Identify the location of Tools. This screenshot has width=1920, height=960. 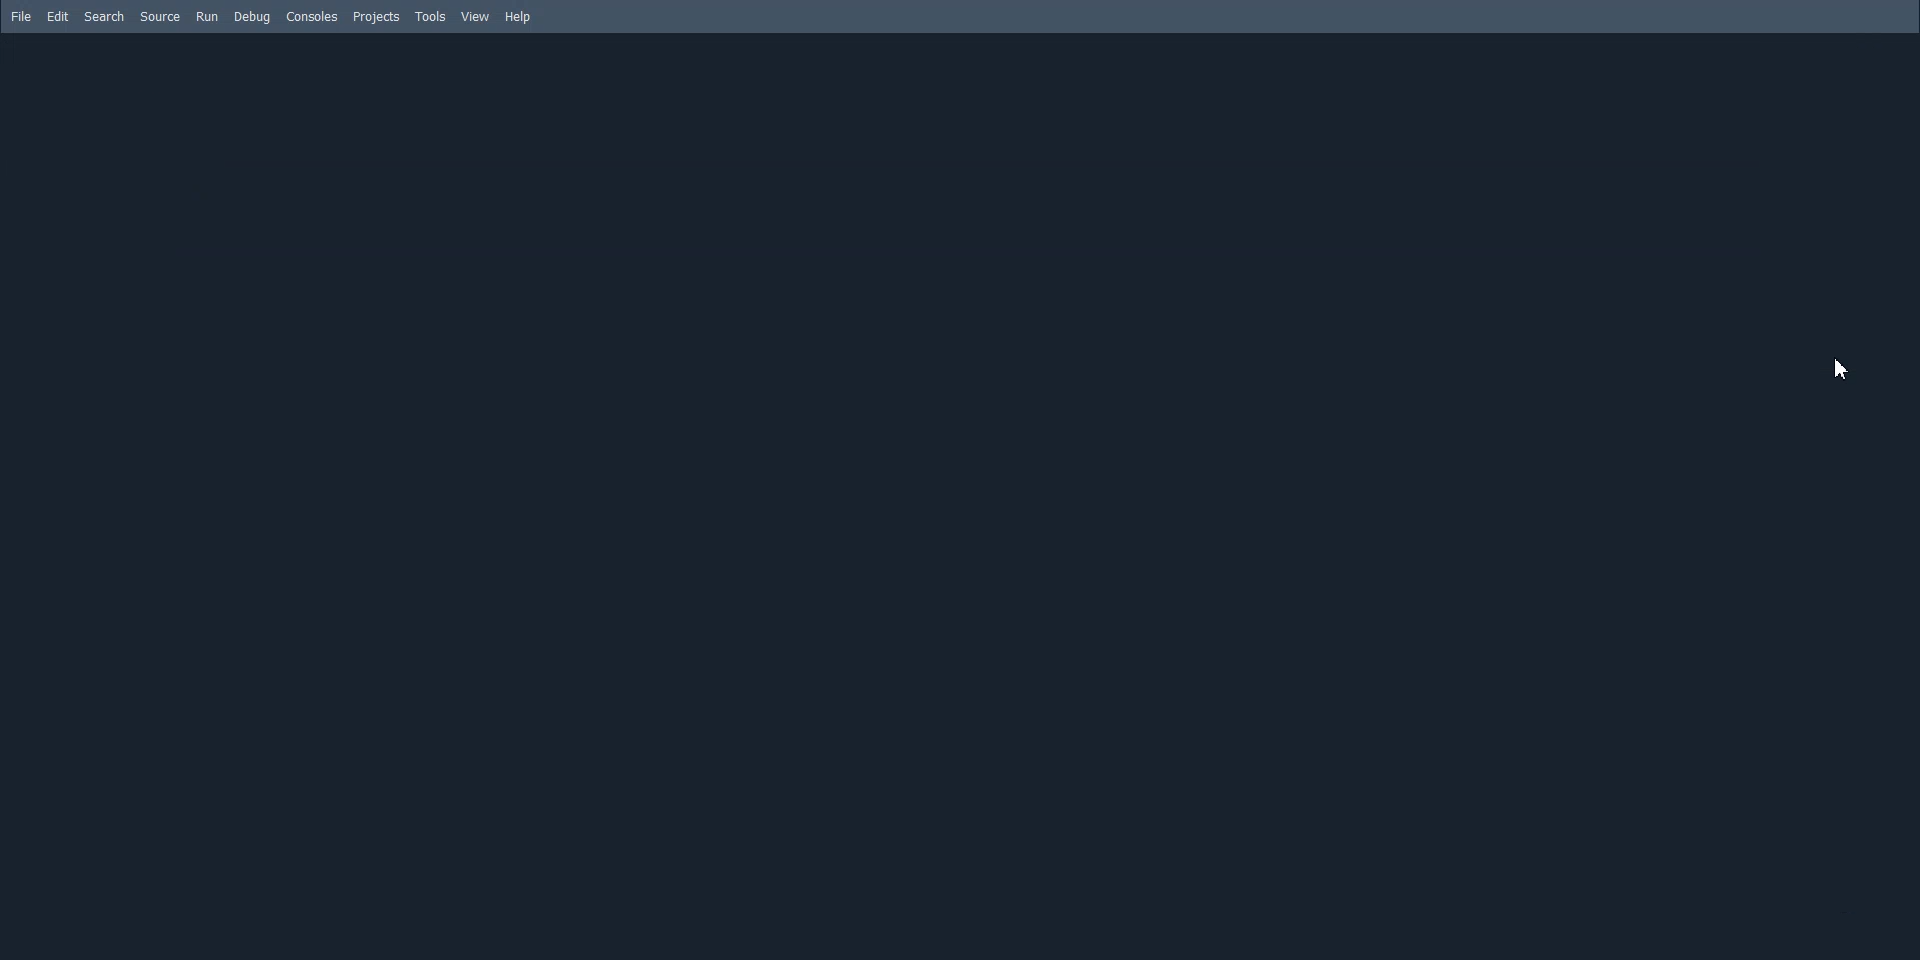
(431, 17).